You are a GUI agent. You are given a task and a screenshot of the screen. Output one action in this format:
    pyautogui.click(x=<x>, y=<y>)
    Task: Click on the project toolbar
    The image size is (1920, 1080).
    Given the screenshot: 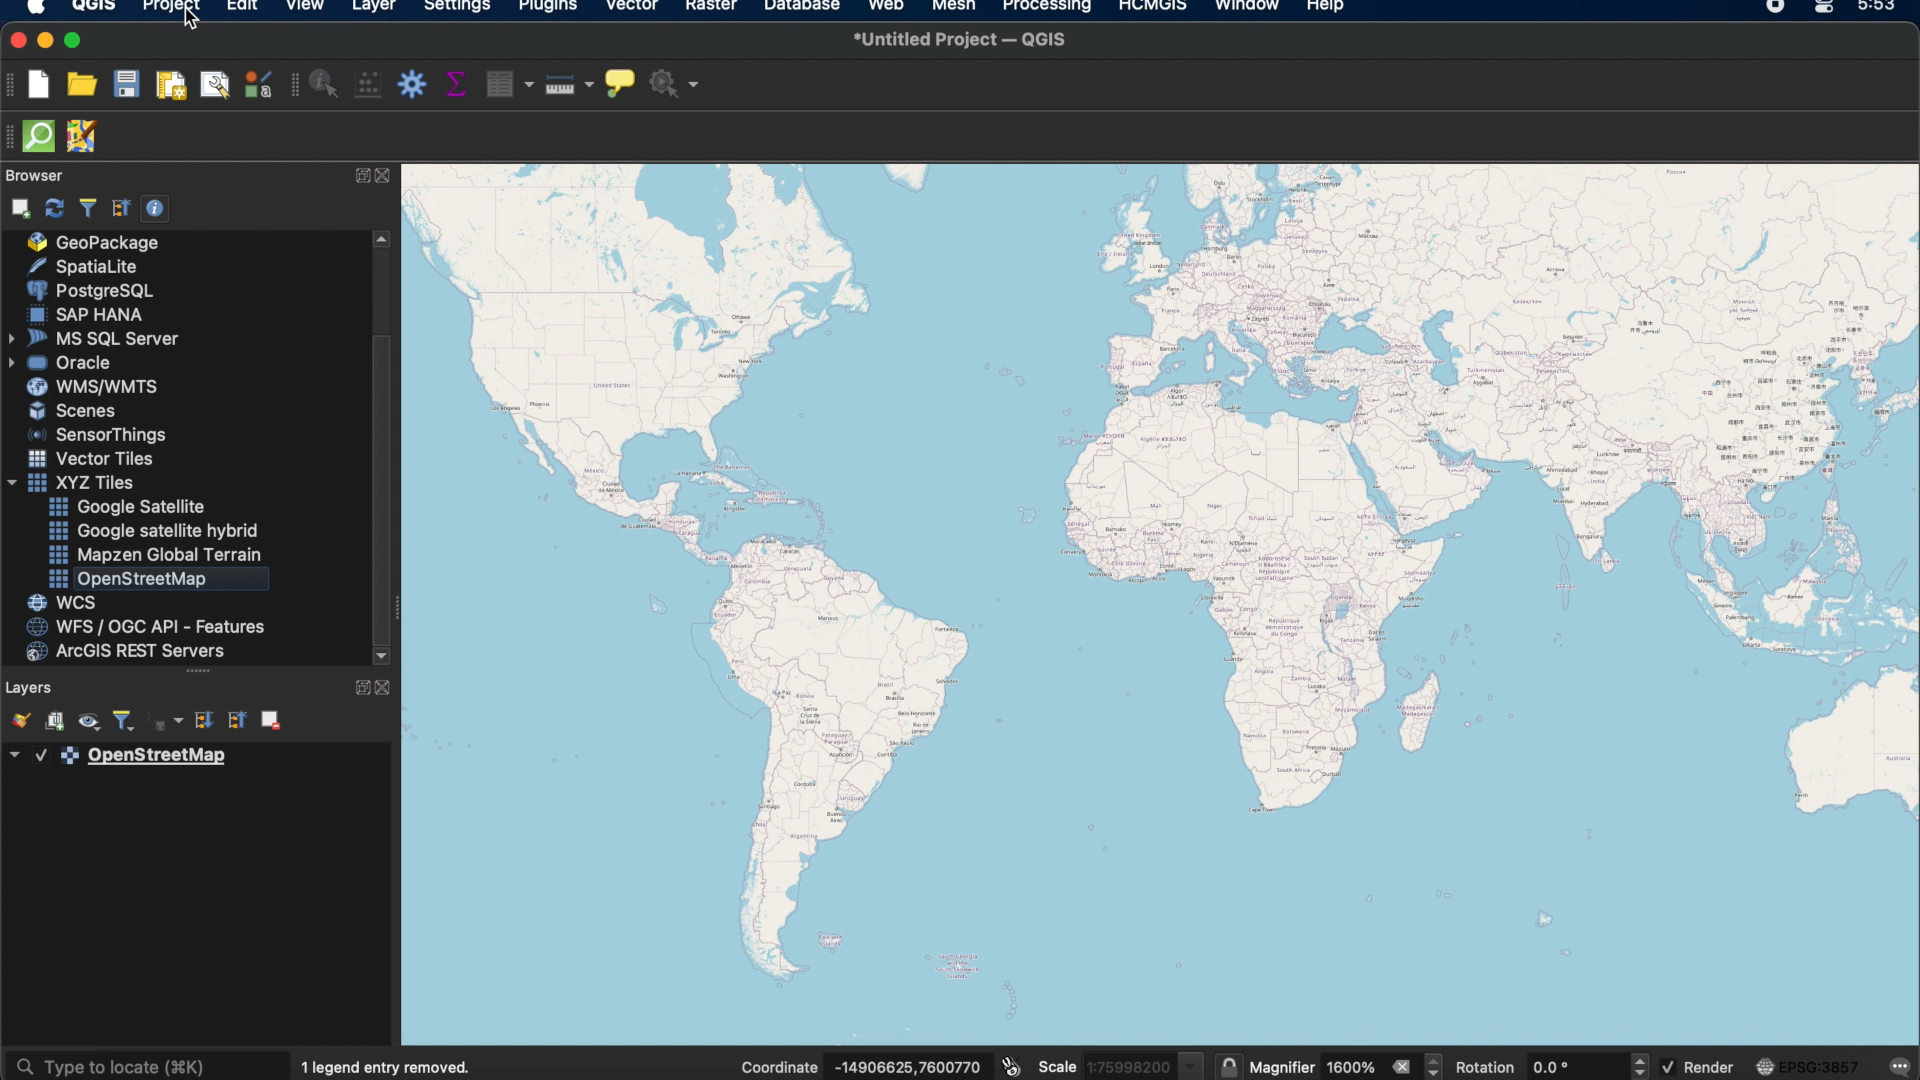 What is the action you would take?
    pyautogui.click(x=12, y=87)
    